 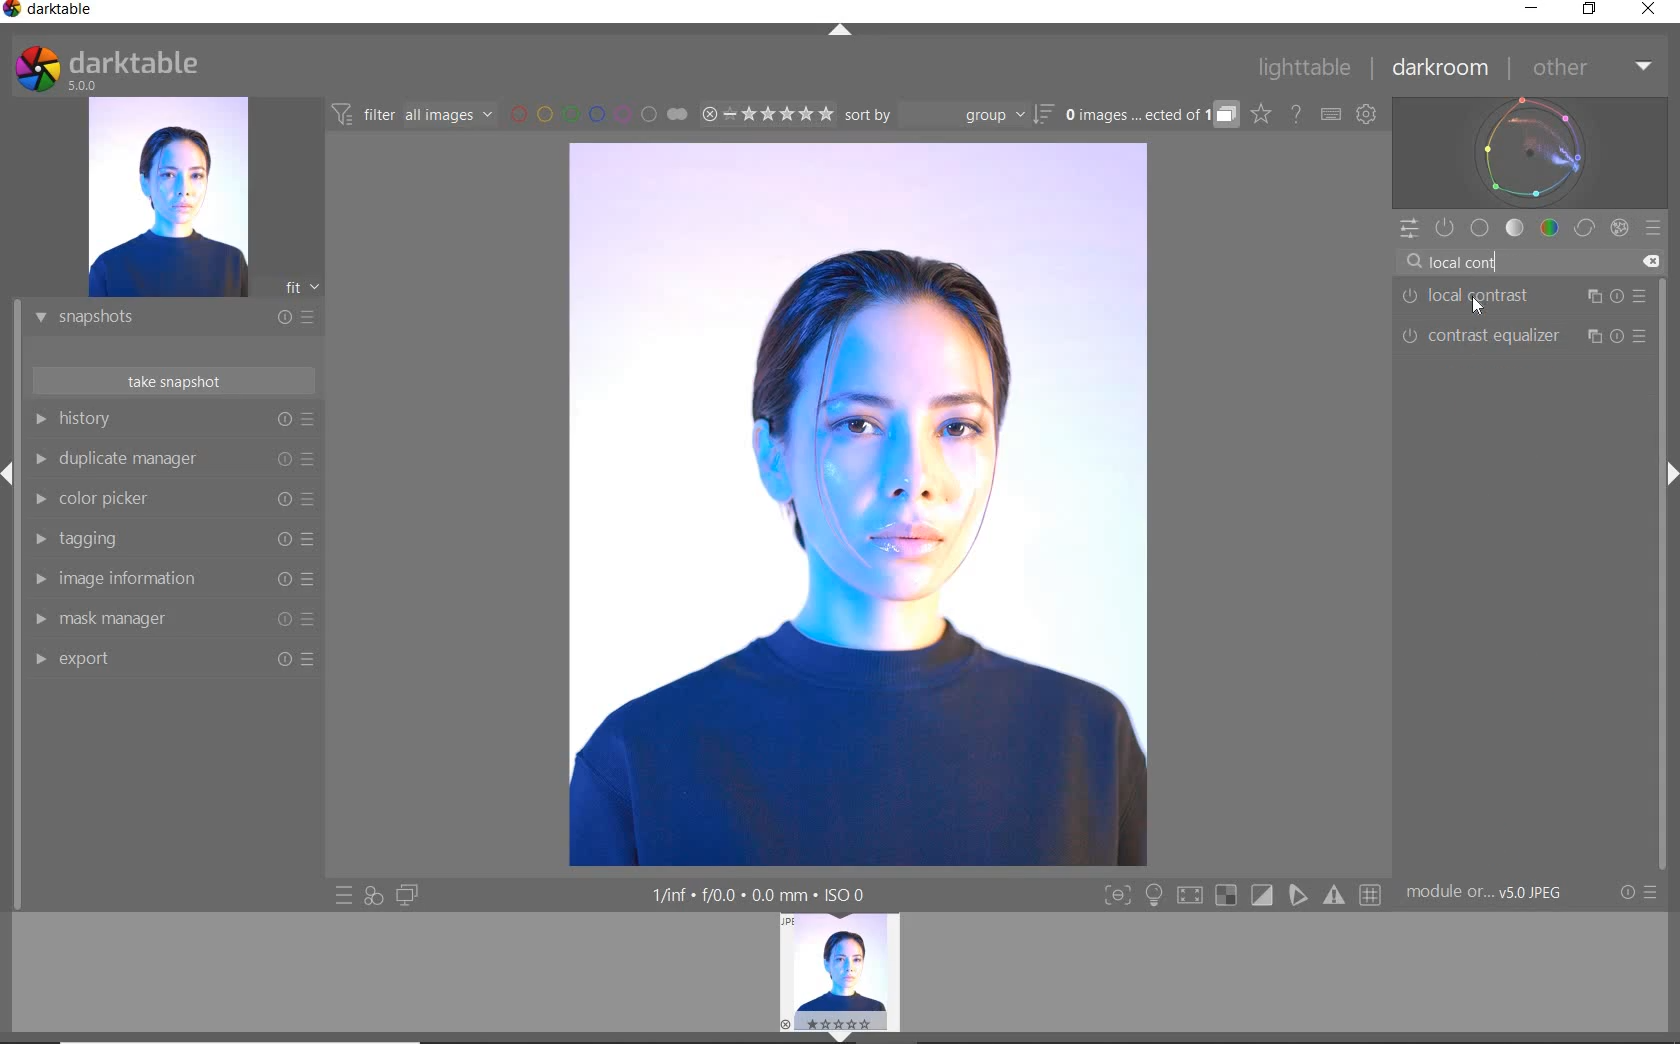 What do you see at coordinates (170, 500) in the screenshot?
I see `COLOR PICKER` at bounding box center [170, 500].